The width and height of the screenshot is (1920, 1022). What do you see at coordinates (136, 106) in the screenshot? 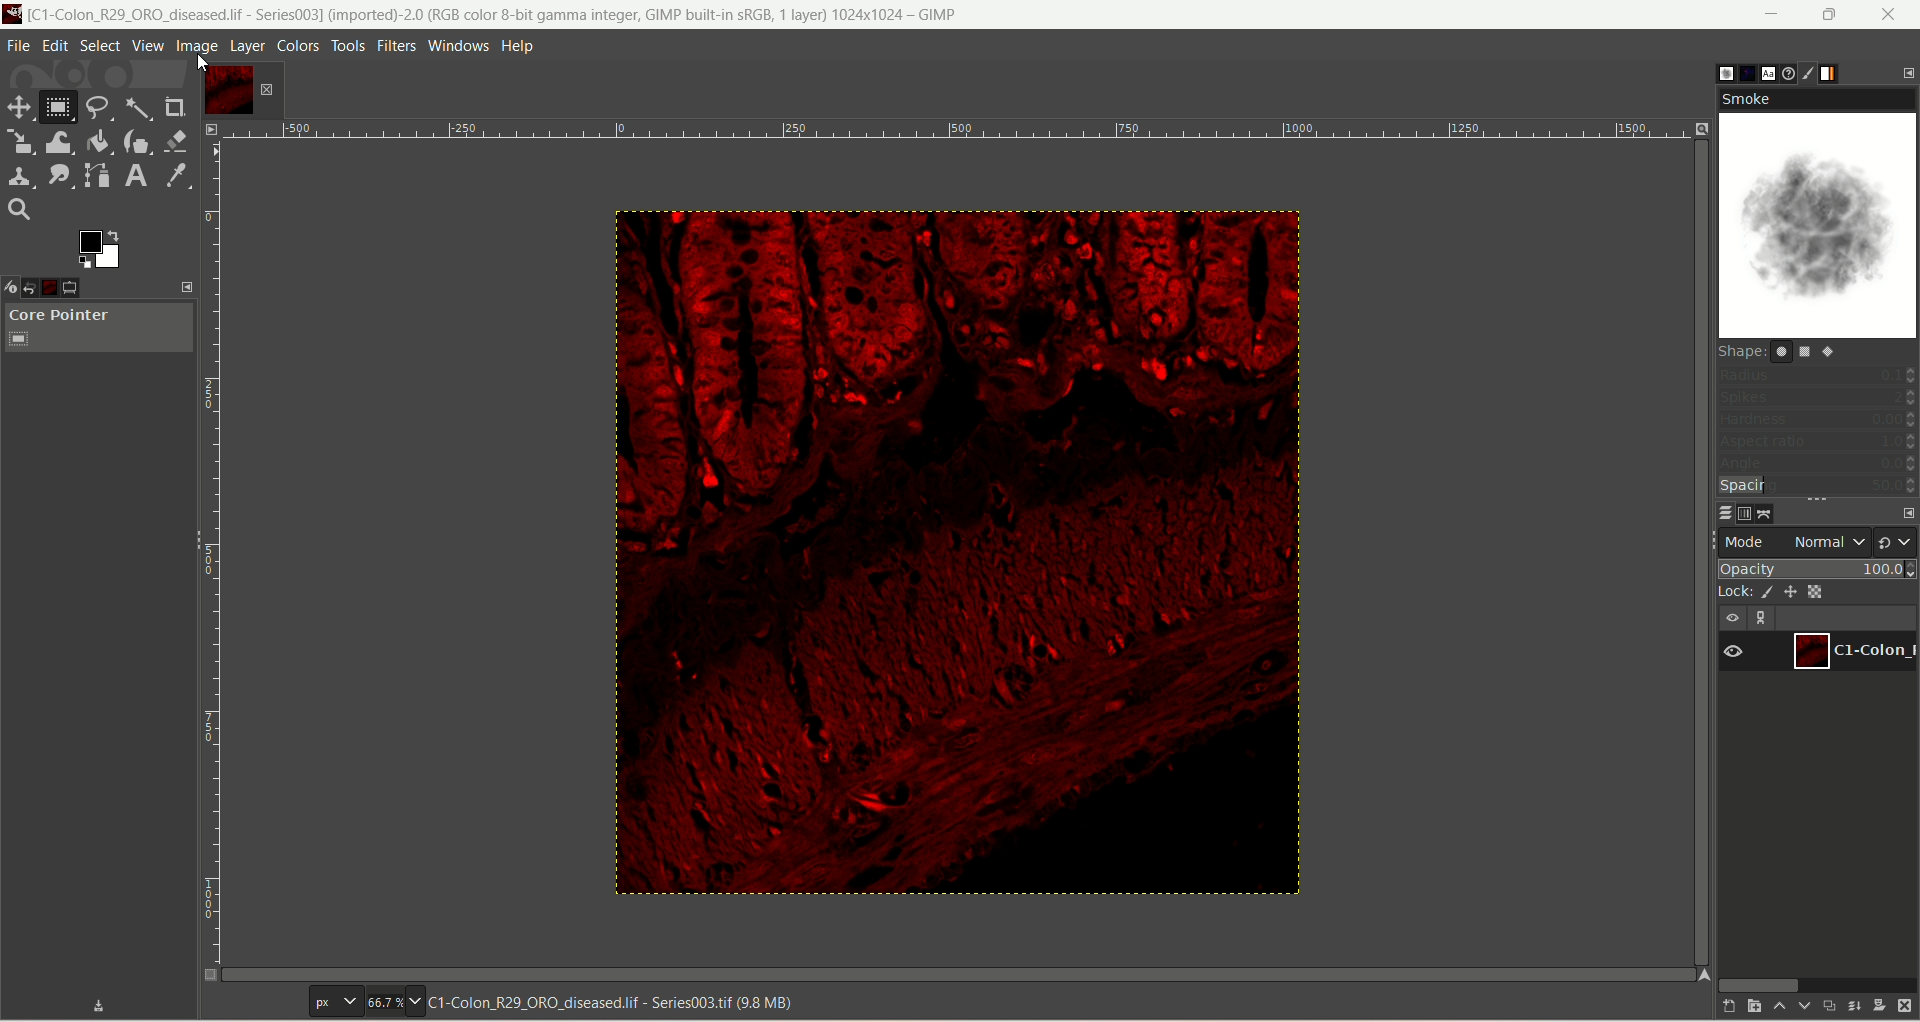
I see `fuzzy select tool` at bounding box center [136, 106].